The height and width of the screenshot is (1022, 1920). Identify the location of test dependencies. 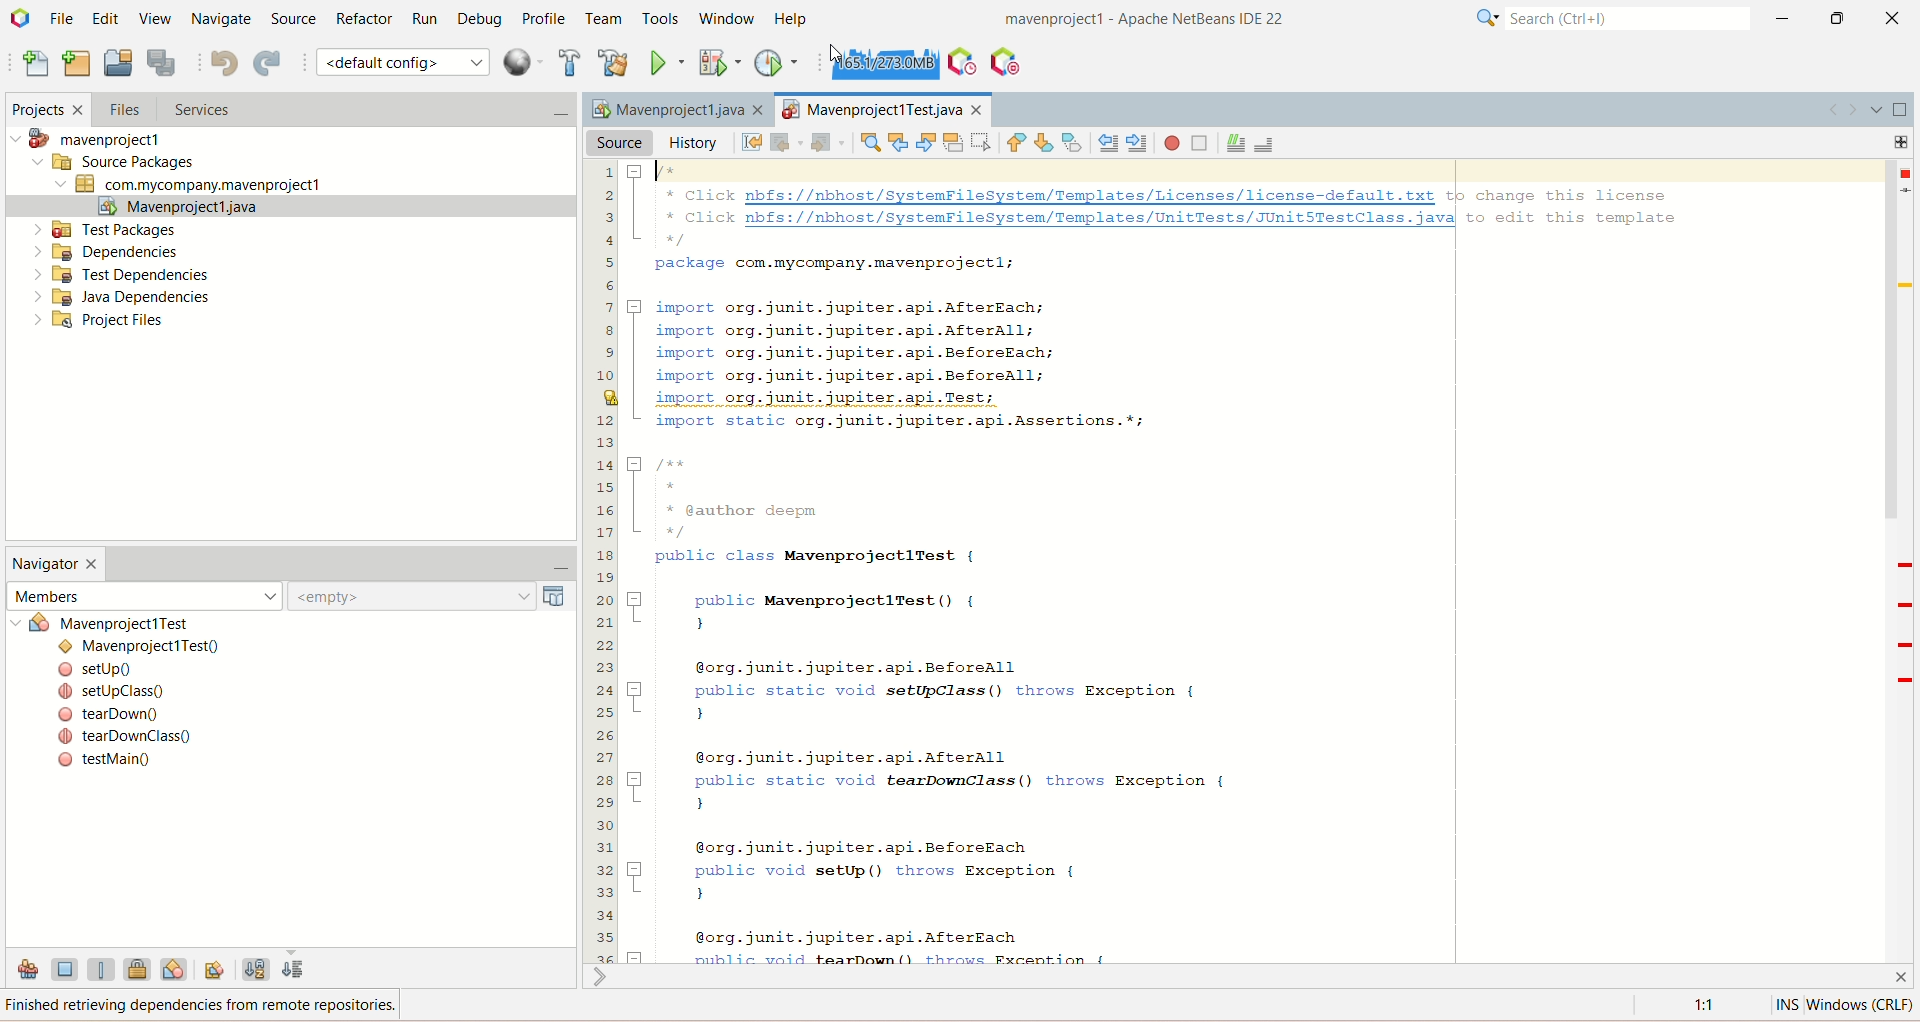
(115, 273).